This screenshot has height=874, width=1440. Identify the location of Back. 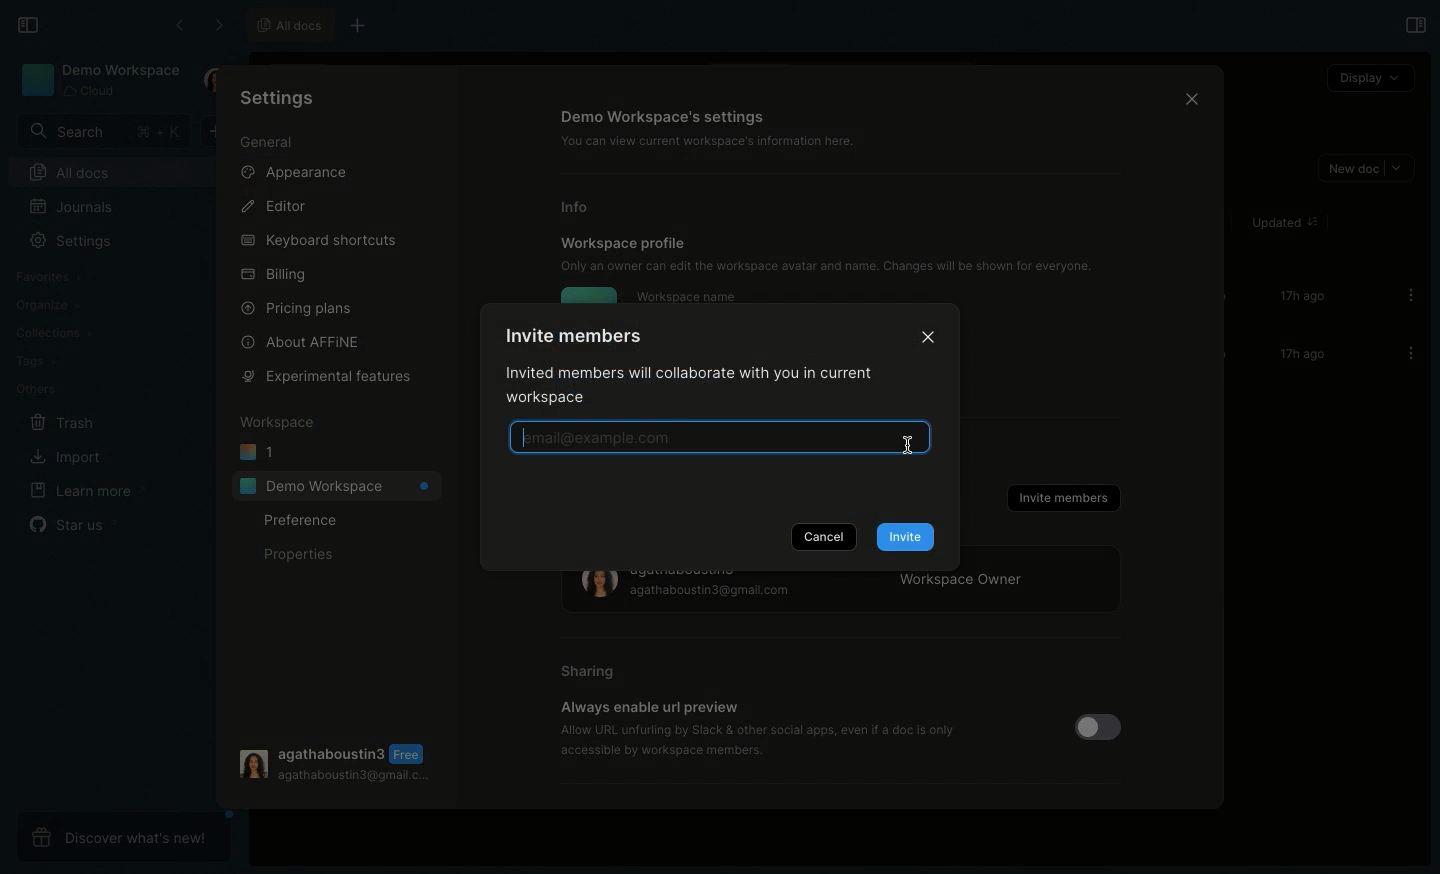
(179, 25).